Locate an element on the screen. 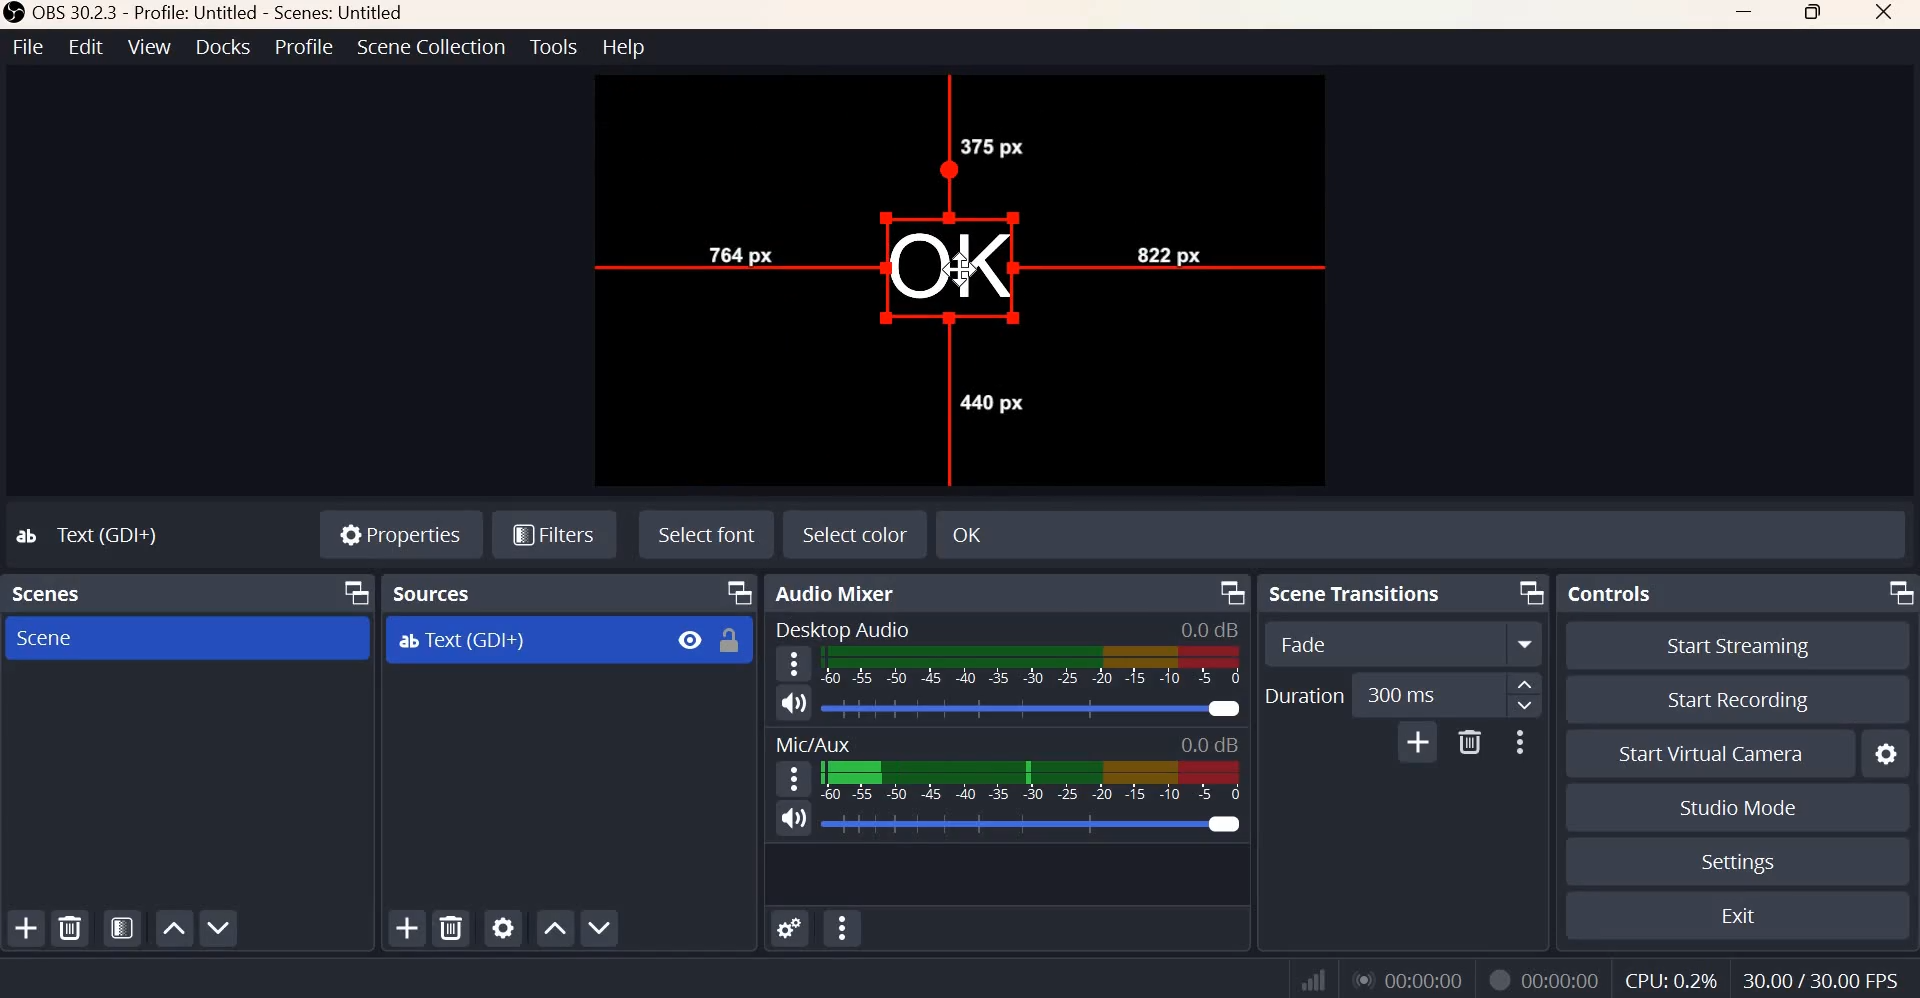 This screenshot has height=998, width=1920. Settings is located at coordinates (1737, 862).